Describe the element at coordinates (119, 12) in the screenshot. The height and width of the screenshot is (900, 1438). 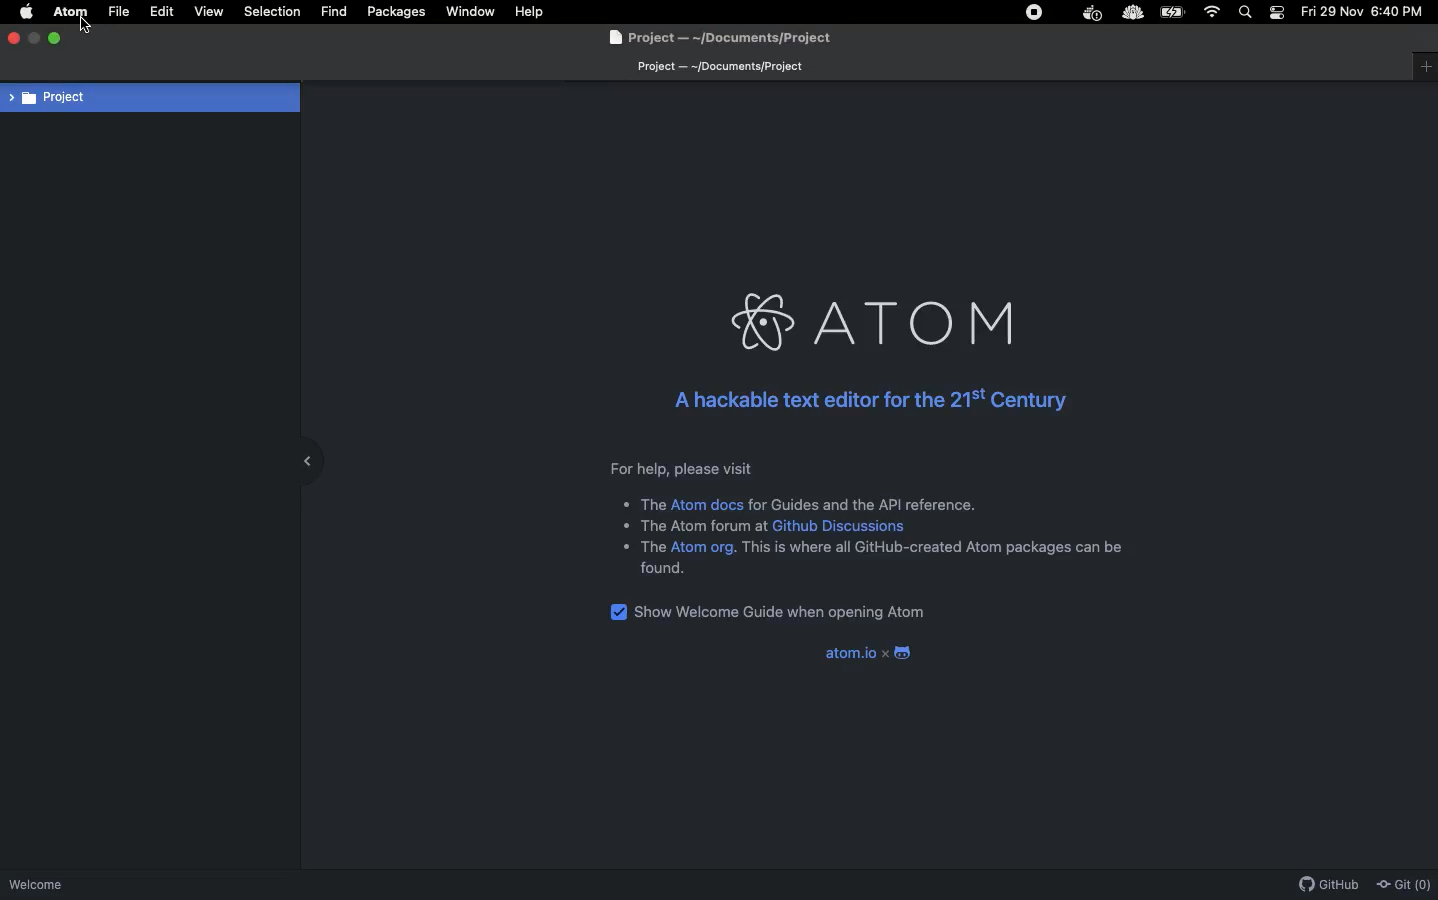
I see `File` at that location.